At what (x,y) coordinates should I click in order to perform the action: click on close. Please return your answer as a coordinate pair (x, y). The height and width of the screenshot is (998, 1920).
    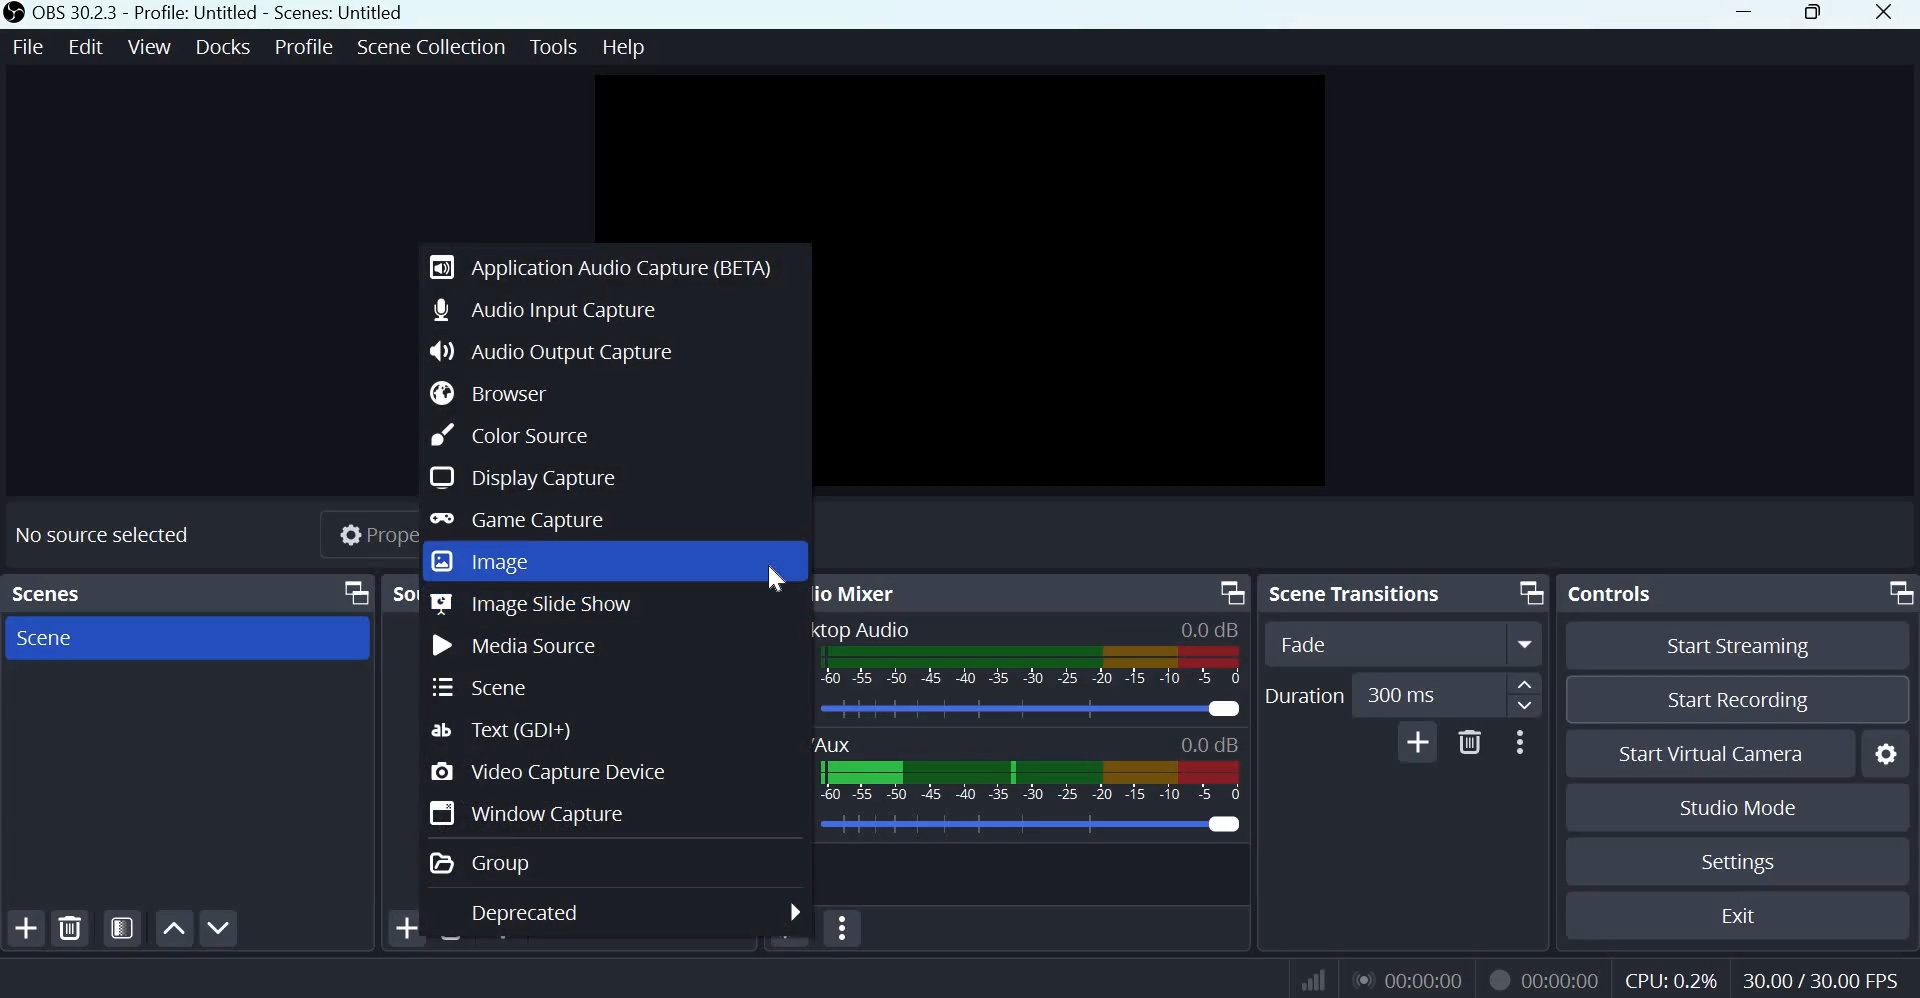
    Looking at the image, I should click on (1889, 16).